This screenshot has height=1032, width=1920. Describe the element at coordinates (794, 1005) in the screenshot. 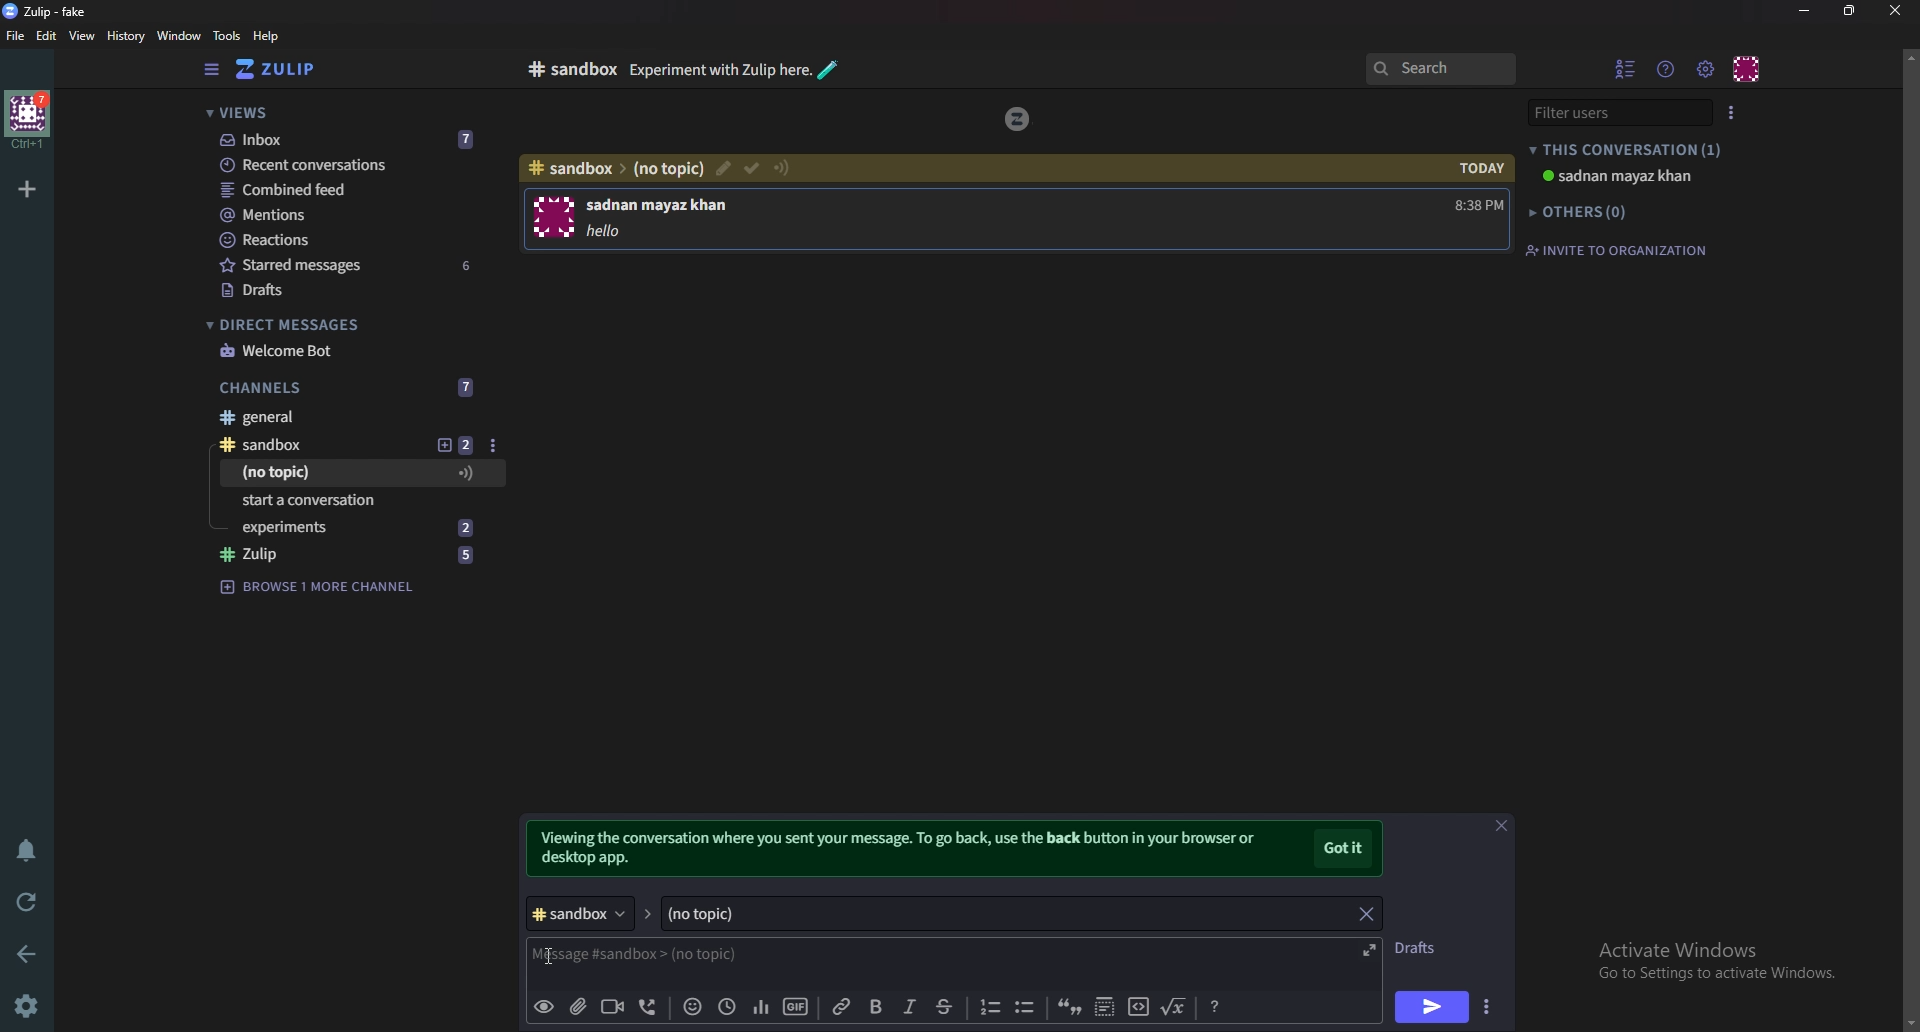

I see `gif` at that location.